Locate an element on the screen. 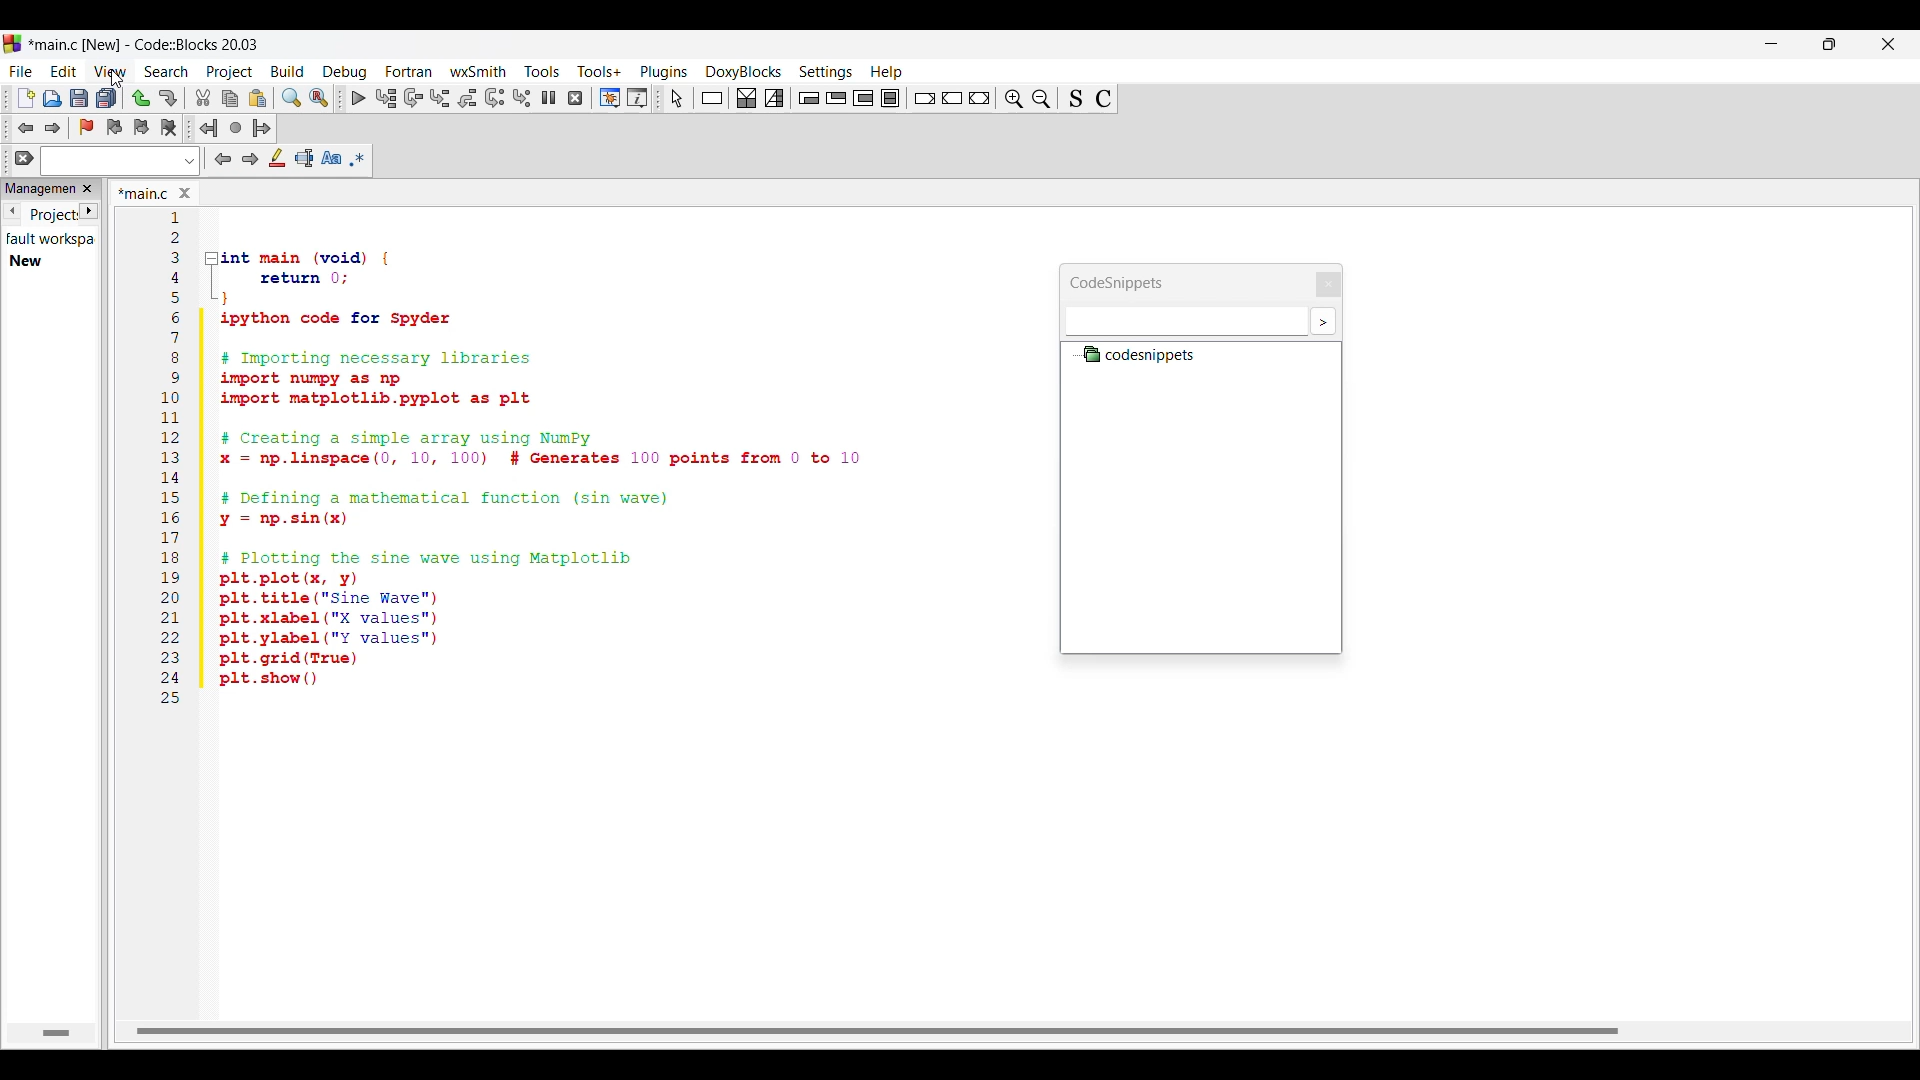  Project menu is located at coordinates (230, 72).